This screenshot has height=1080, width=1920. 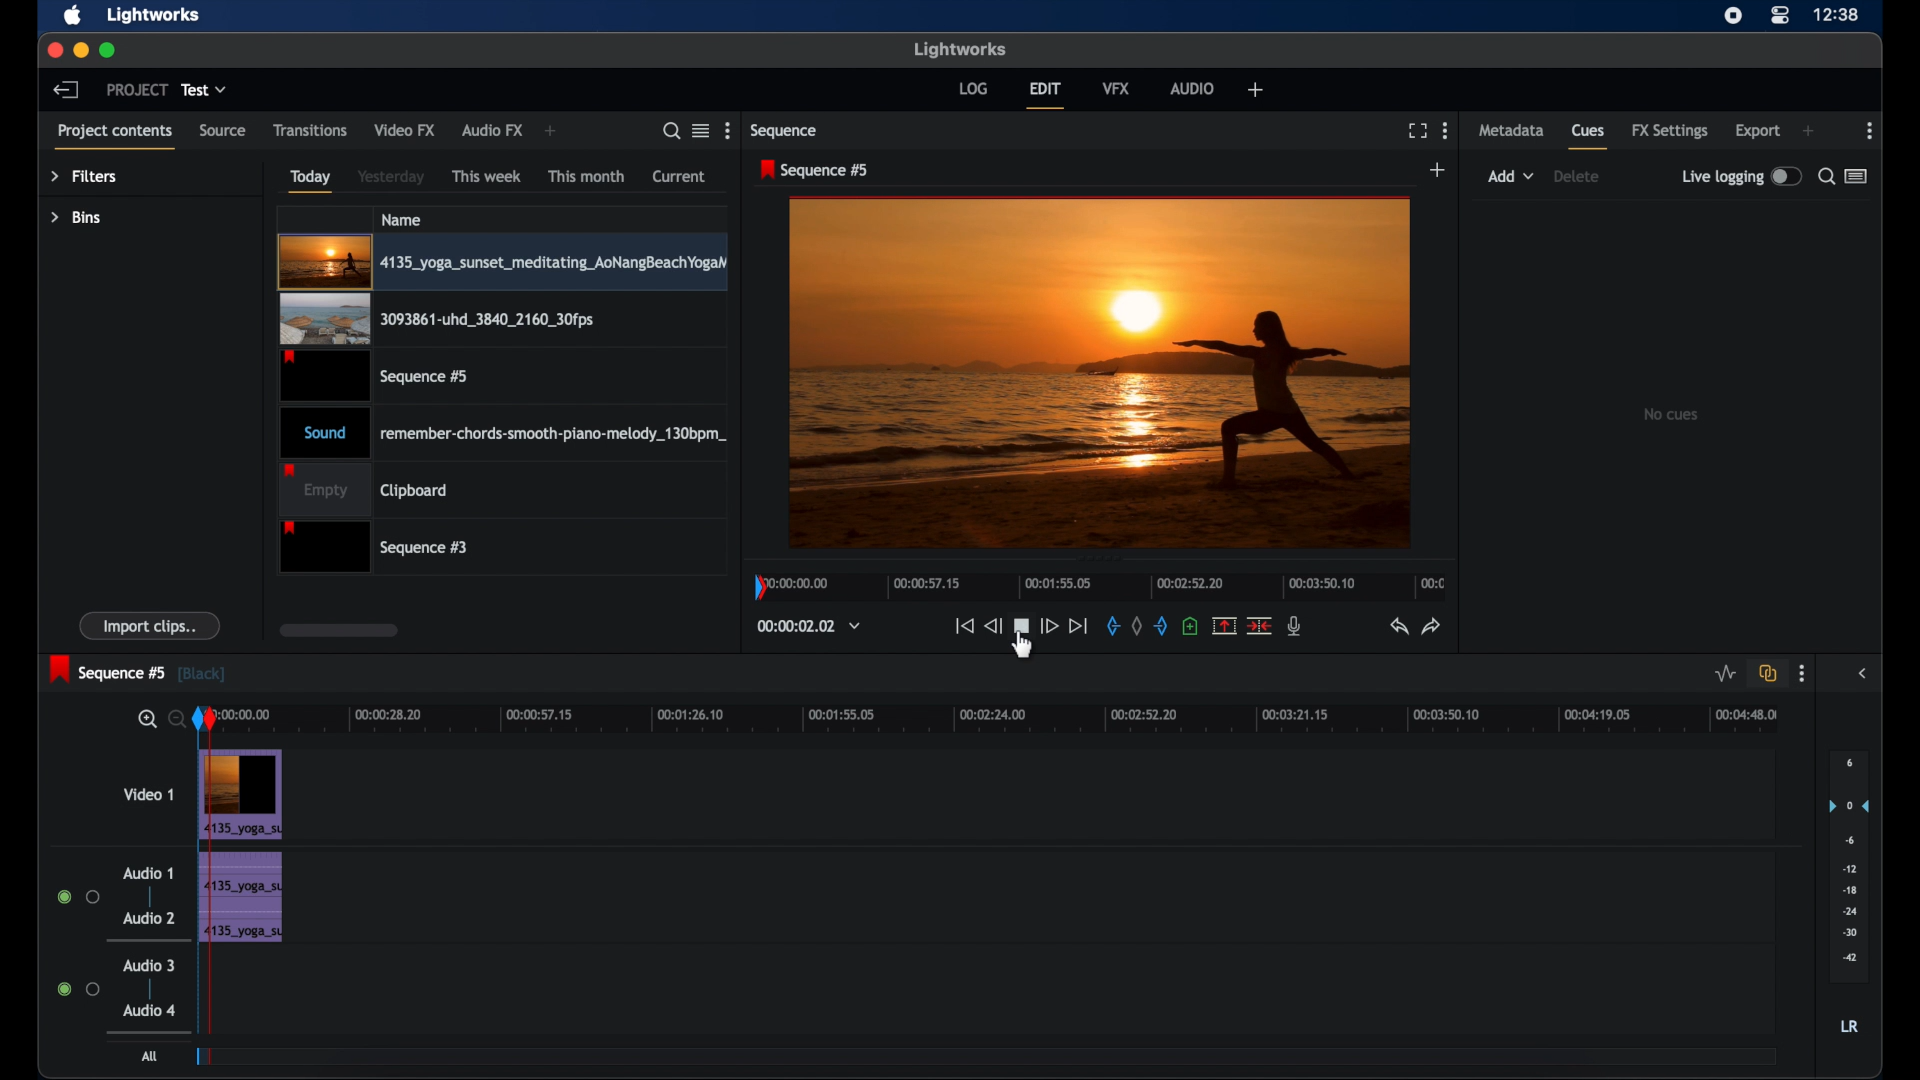 I want to click on radio button, so click(x=77, y=896).